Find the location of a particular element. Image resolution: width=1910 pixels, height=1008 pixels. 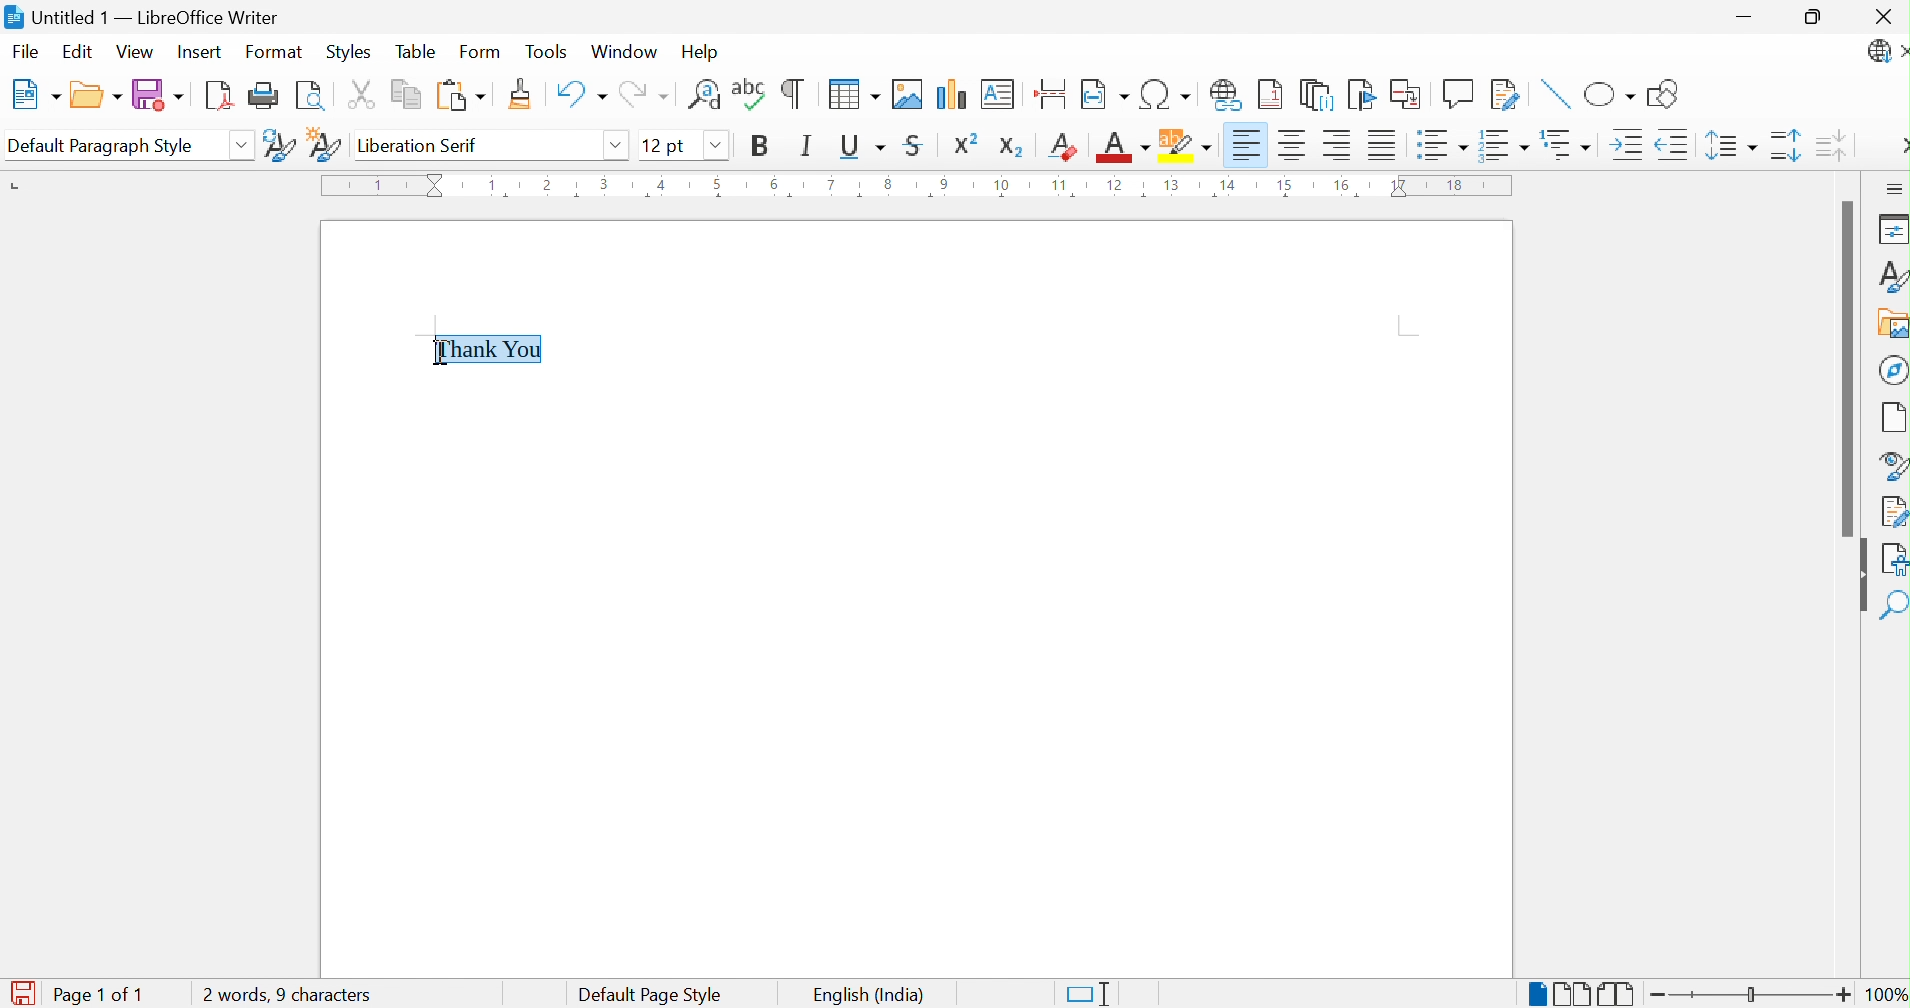

Drop Down is located at coordinates (619, 146).